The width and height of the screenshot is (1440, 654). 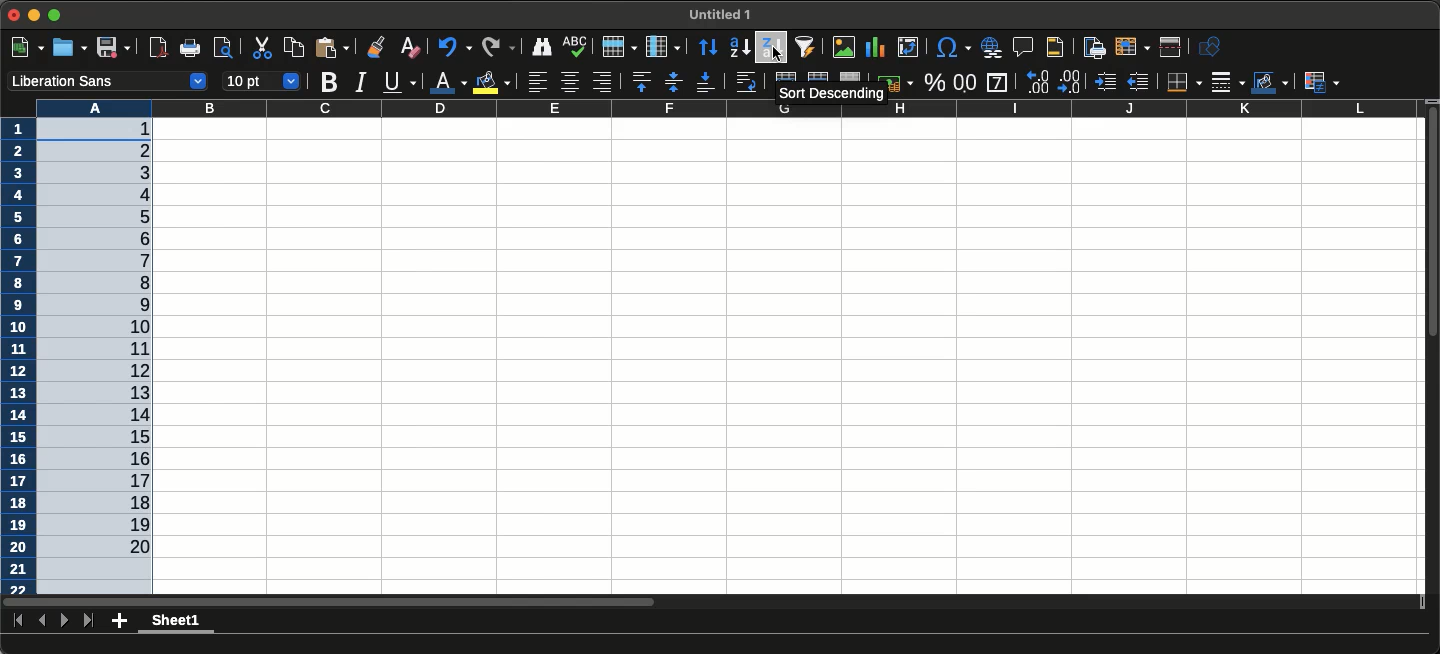 I want to click on Next sheet, so click(x=64, y=619).